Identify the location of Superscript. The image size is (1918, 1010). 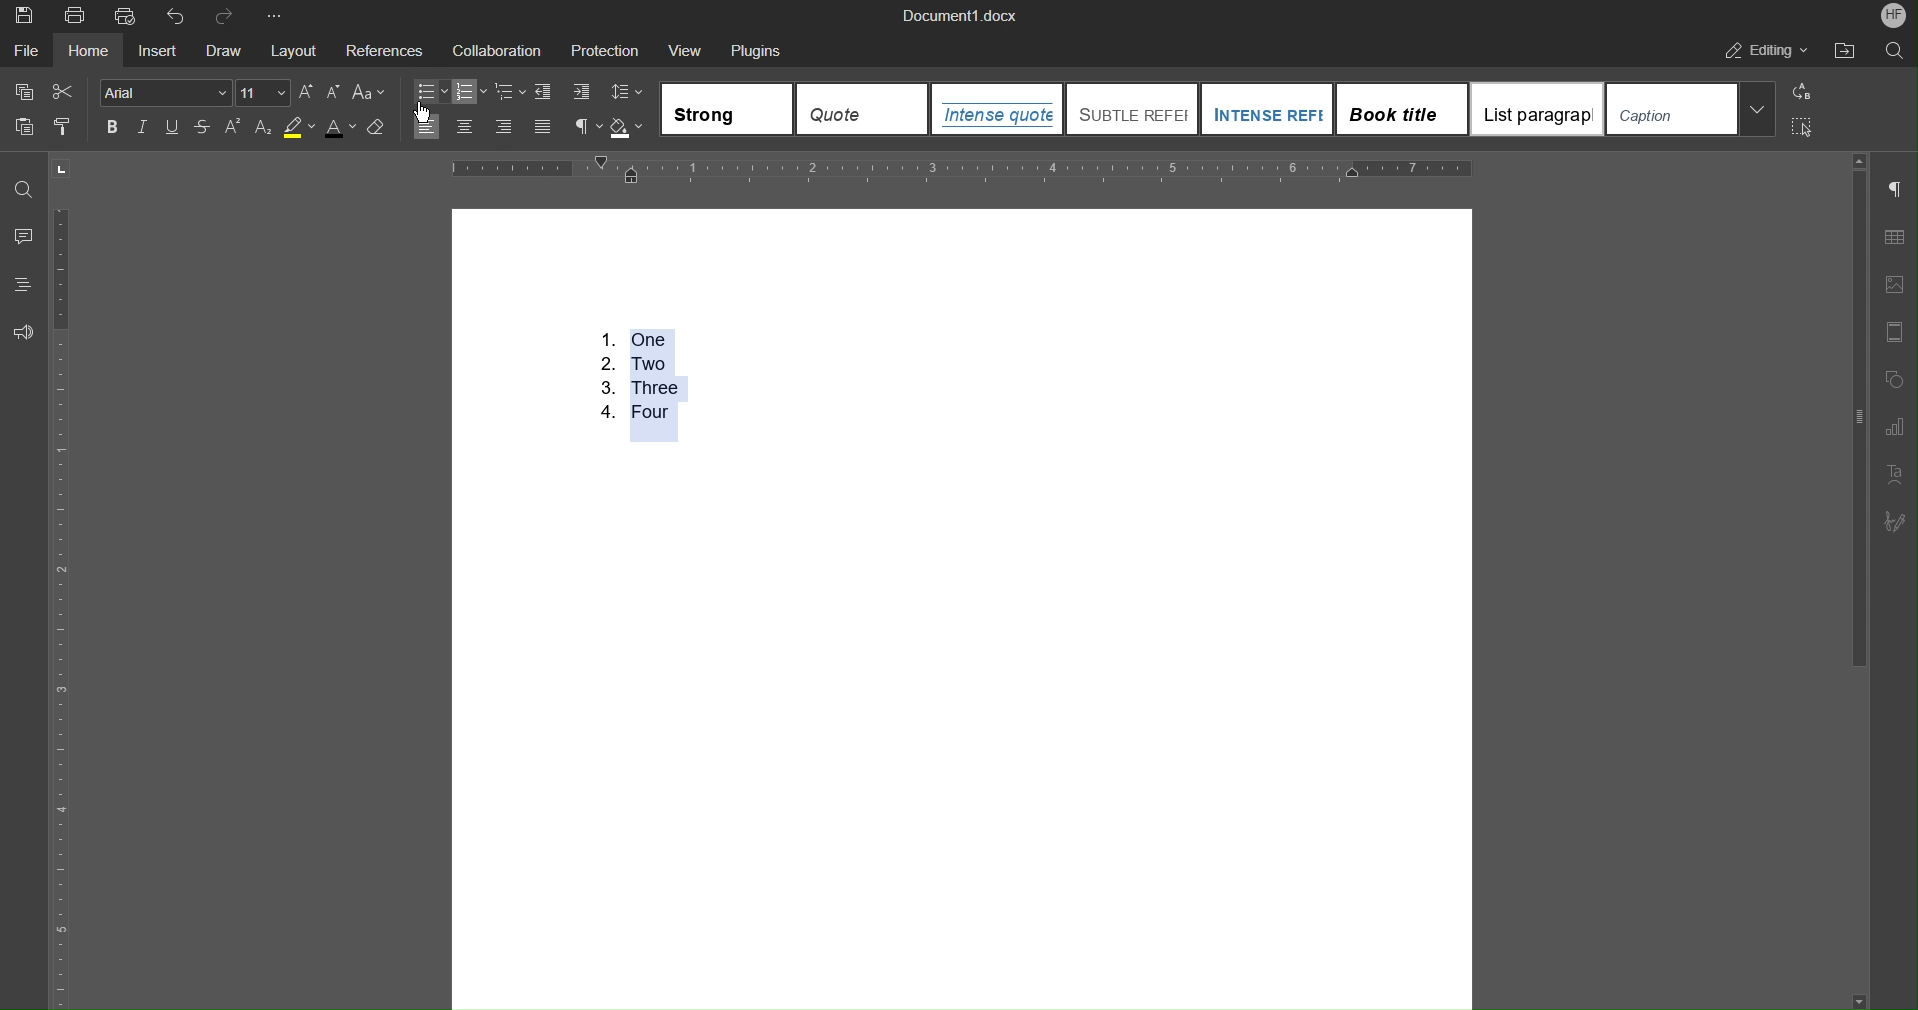
(236, 128).